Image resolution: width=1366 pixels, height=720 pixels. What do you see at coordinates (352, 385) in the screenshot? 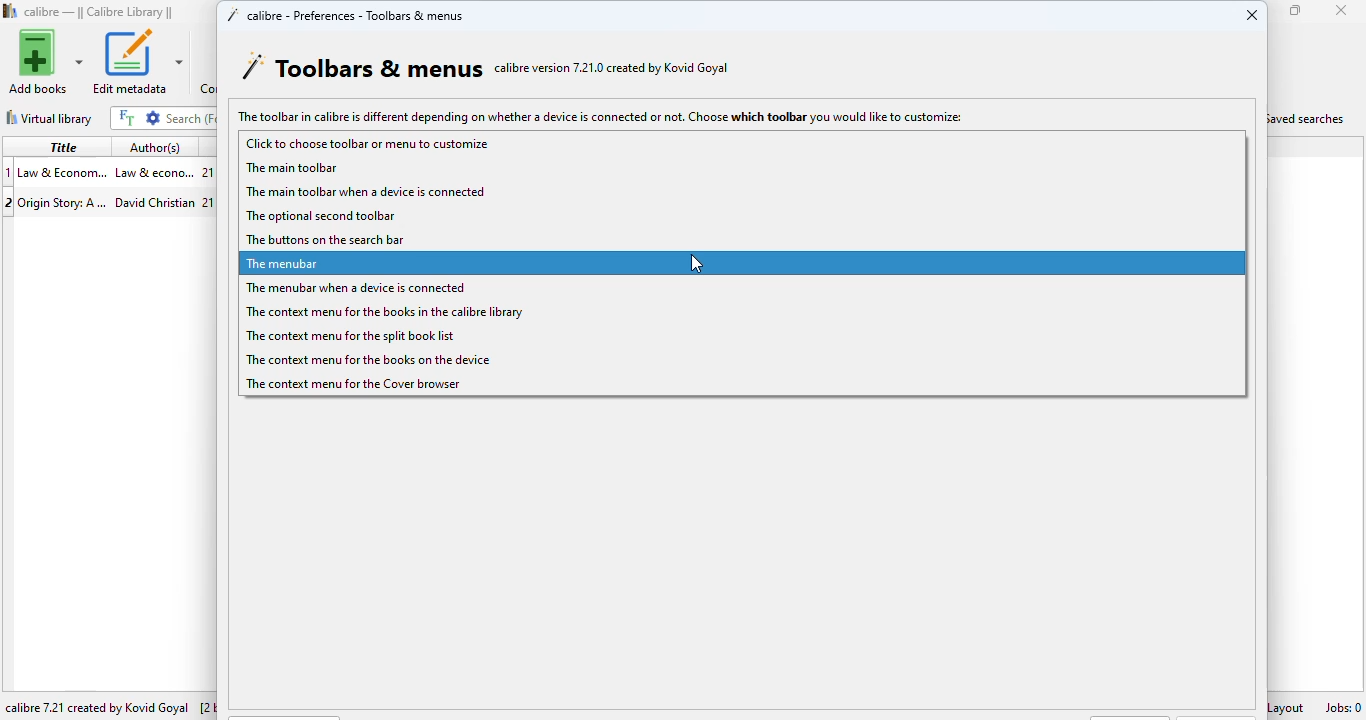
I see `the context menu for the cover browser` at bounding box center [352, 385].